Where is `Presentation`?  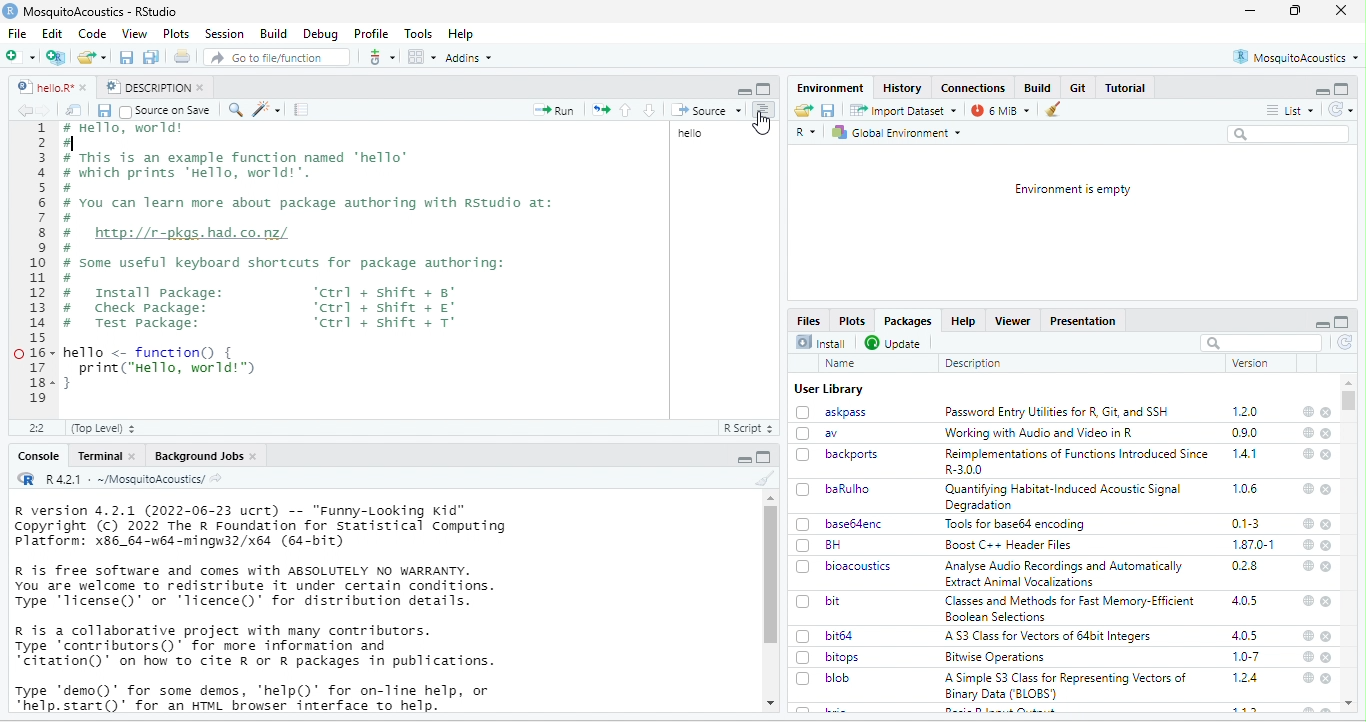 Presentation is located at coordinates (1084, 321).